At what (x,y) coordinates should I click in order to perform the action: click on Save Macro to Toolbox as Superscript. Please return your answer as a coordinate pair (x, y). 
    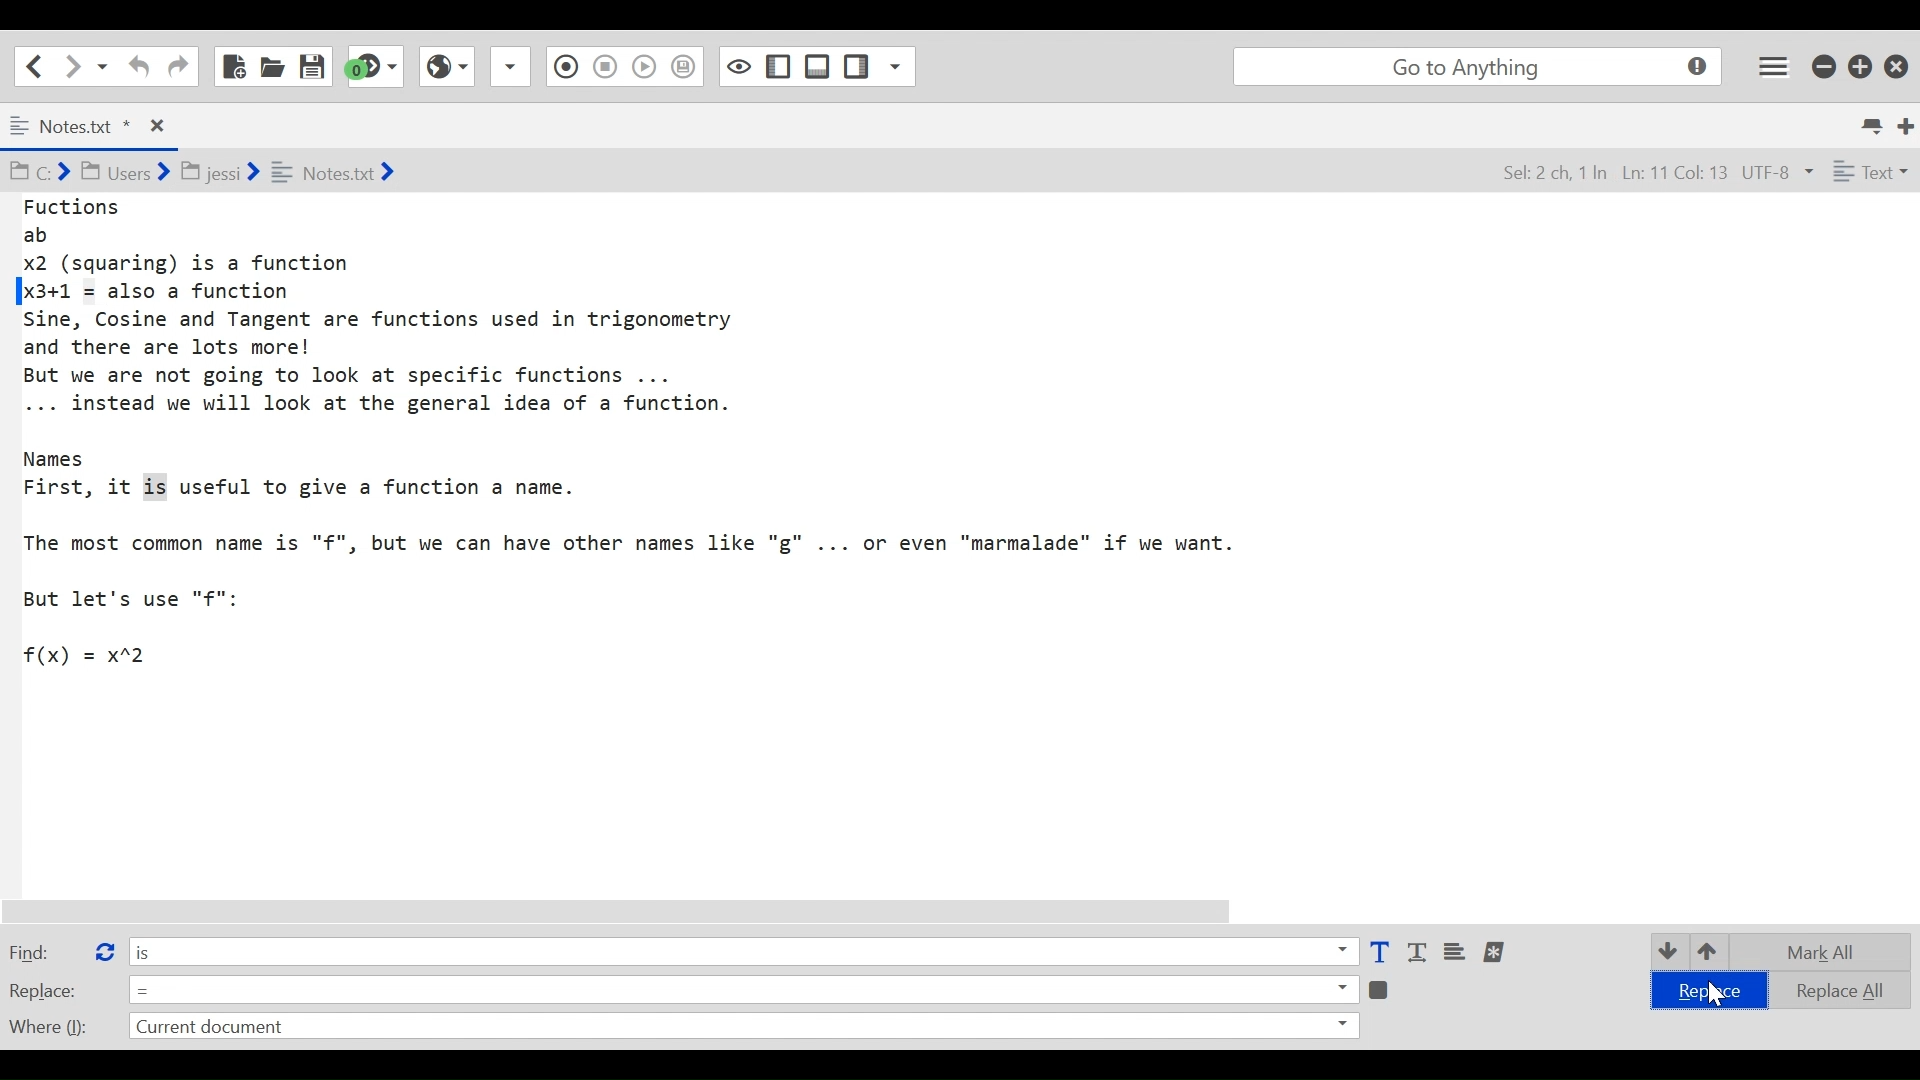
    Looking at the image, I should click on (647, 64).